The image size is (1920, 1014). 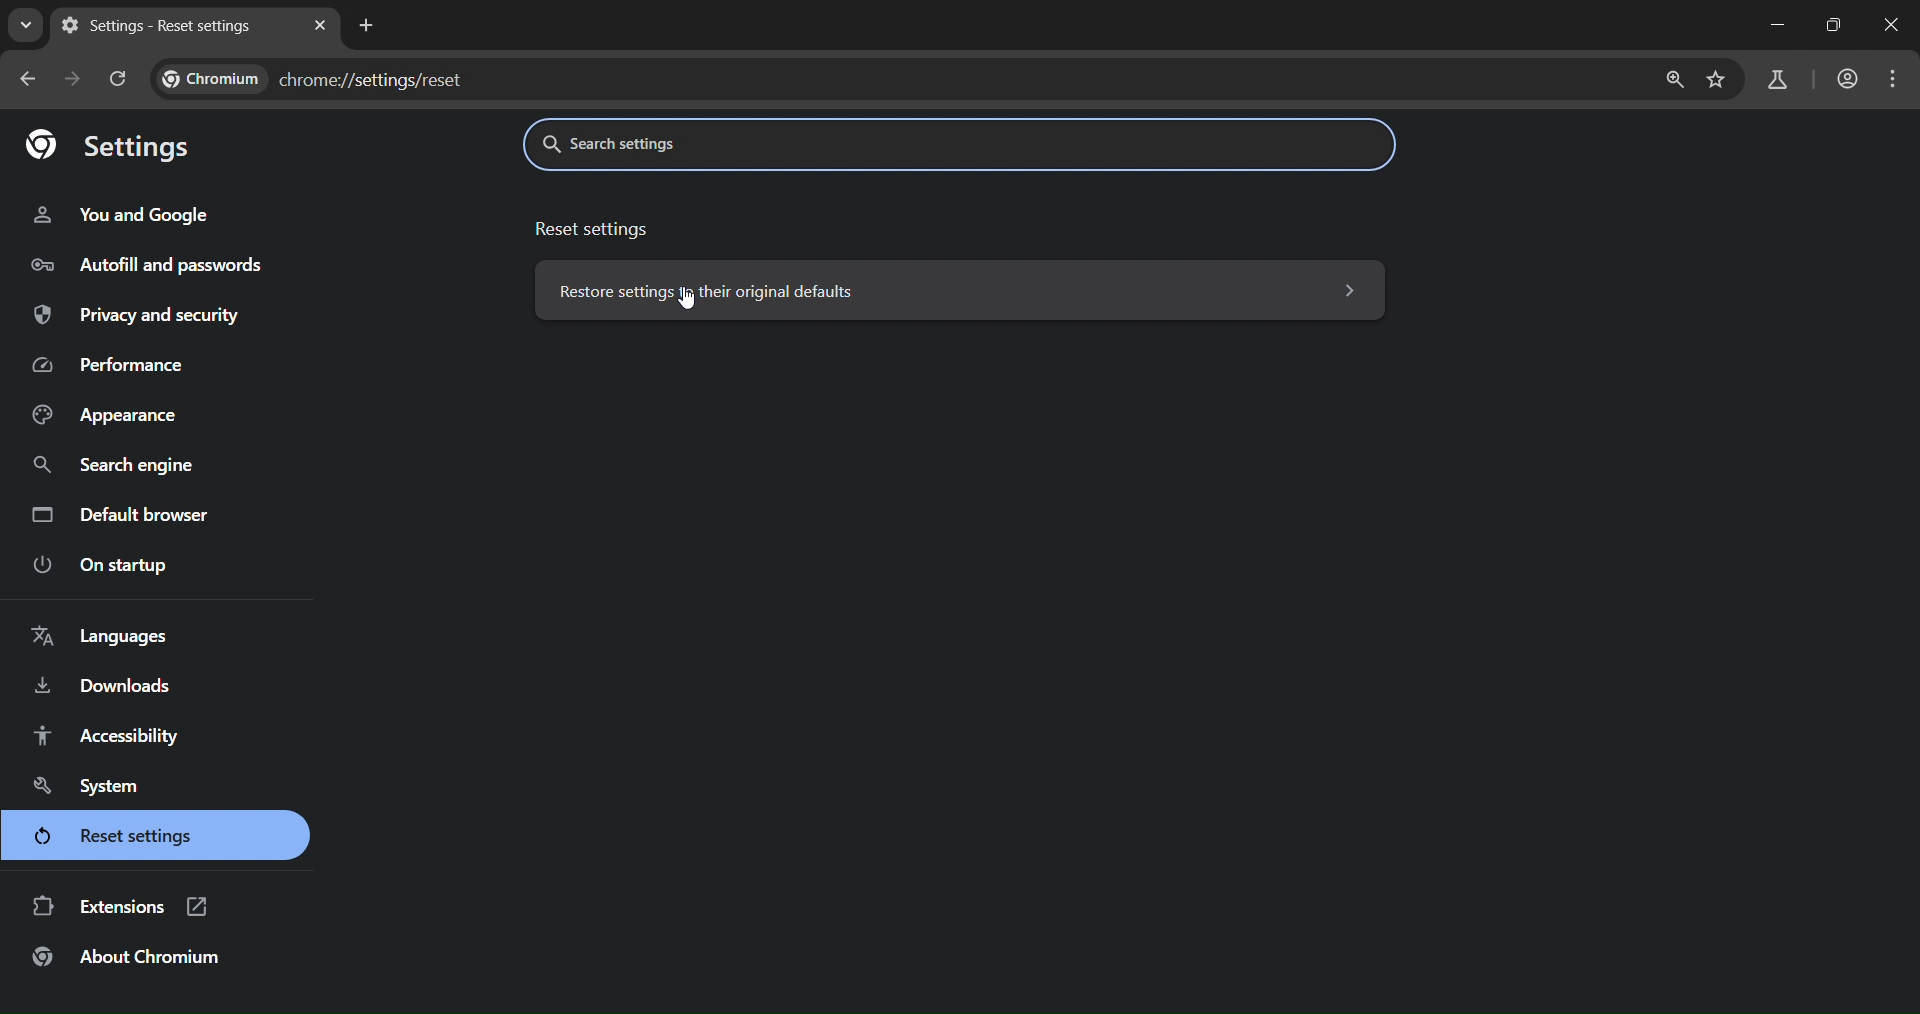 I want to click on settings, so click(x=108, y=143).